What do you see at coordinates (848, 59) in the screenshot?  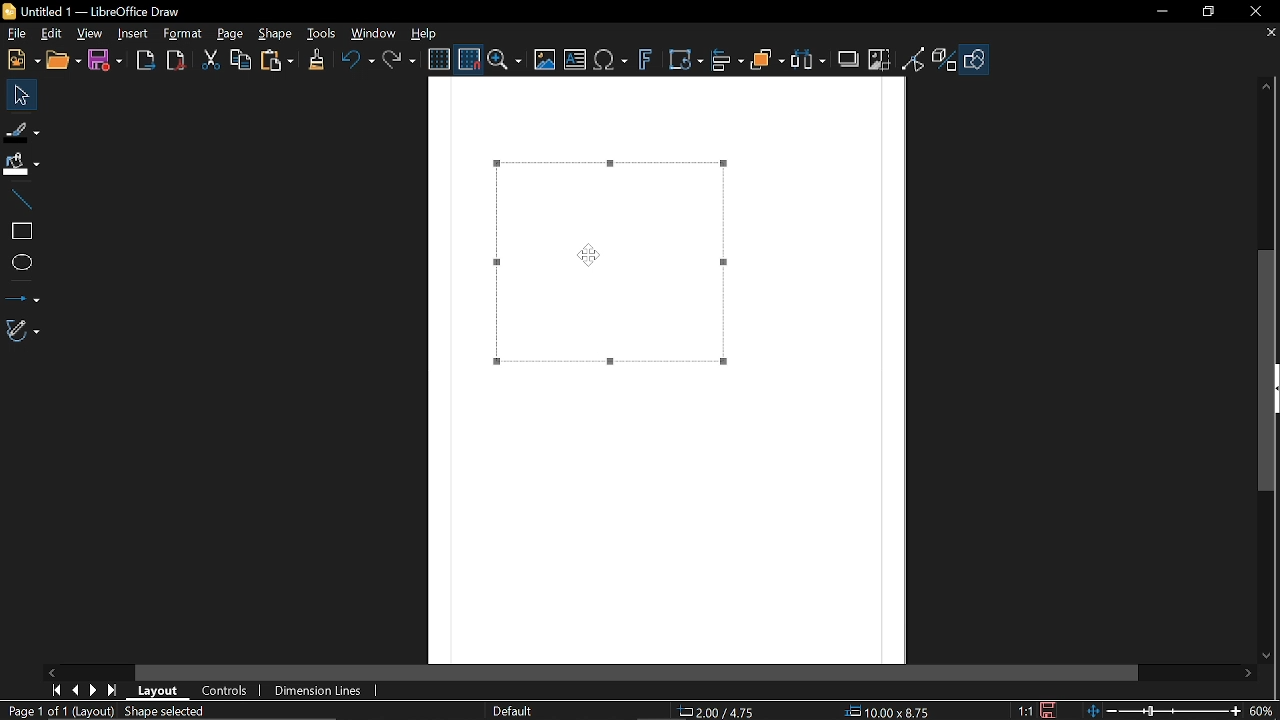 I see `Shadow` at bounding box center [848, 59].